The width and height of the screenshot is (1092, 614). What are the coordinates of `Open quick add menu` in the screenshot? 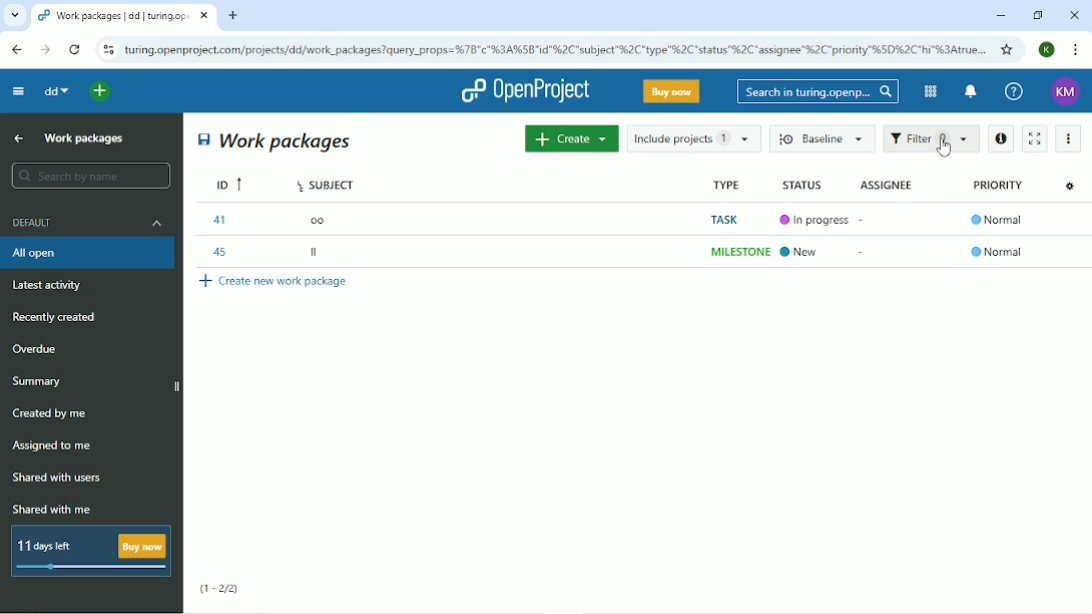 It's located at (101, 91).